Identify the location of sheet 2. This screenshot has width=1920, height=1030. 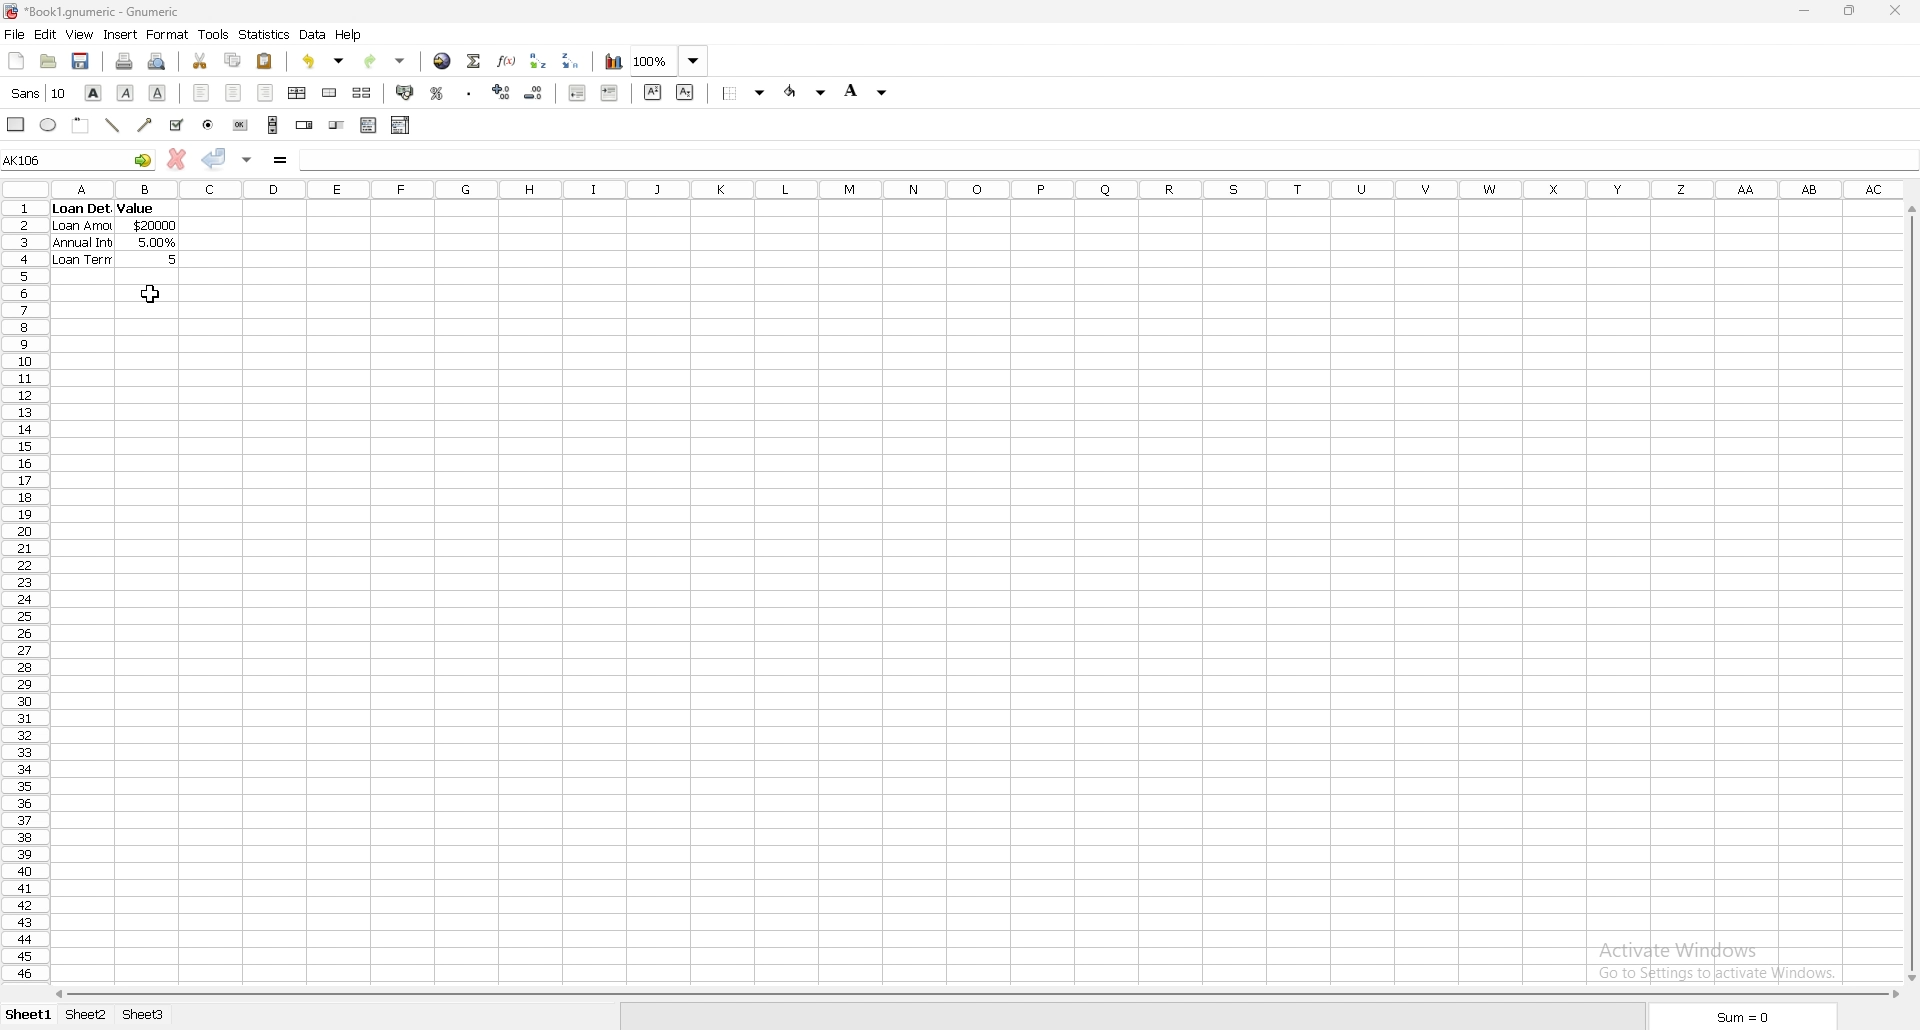
(87, 1015).